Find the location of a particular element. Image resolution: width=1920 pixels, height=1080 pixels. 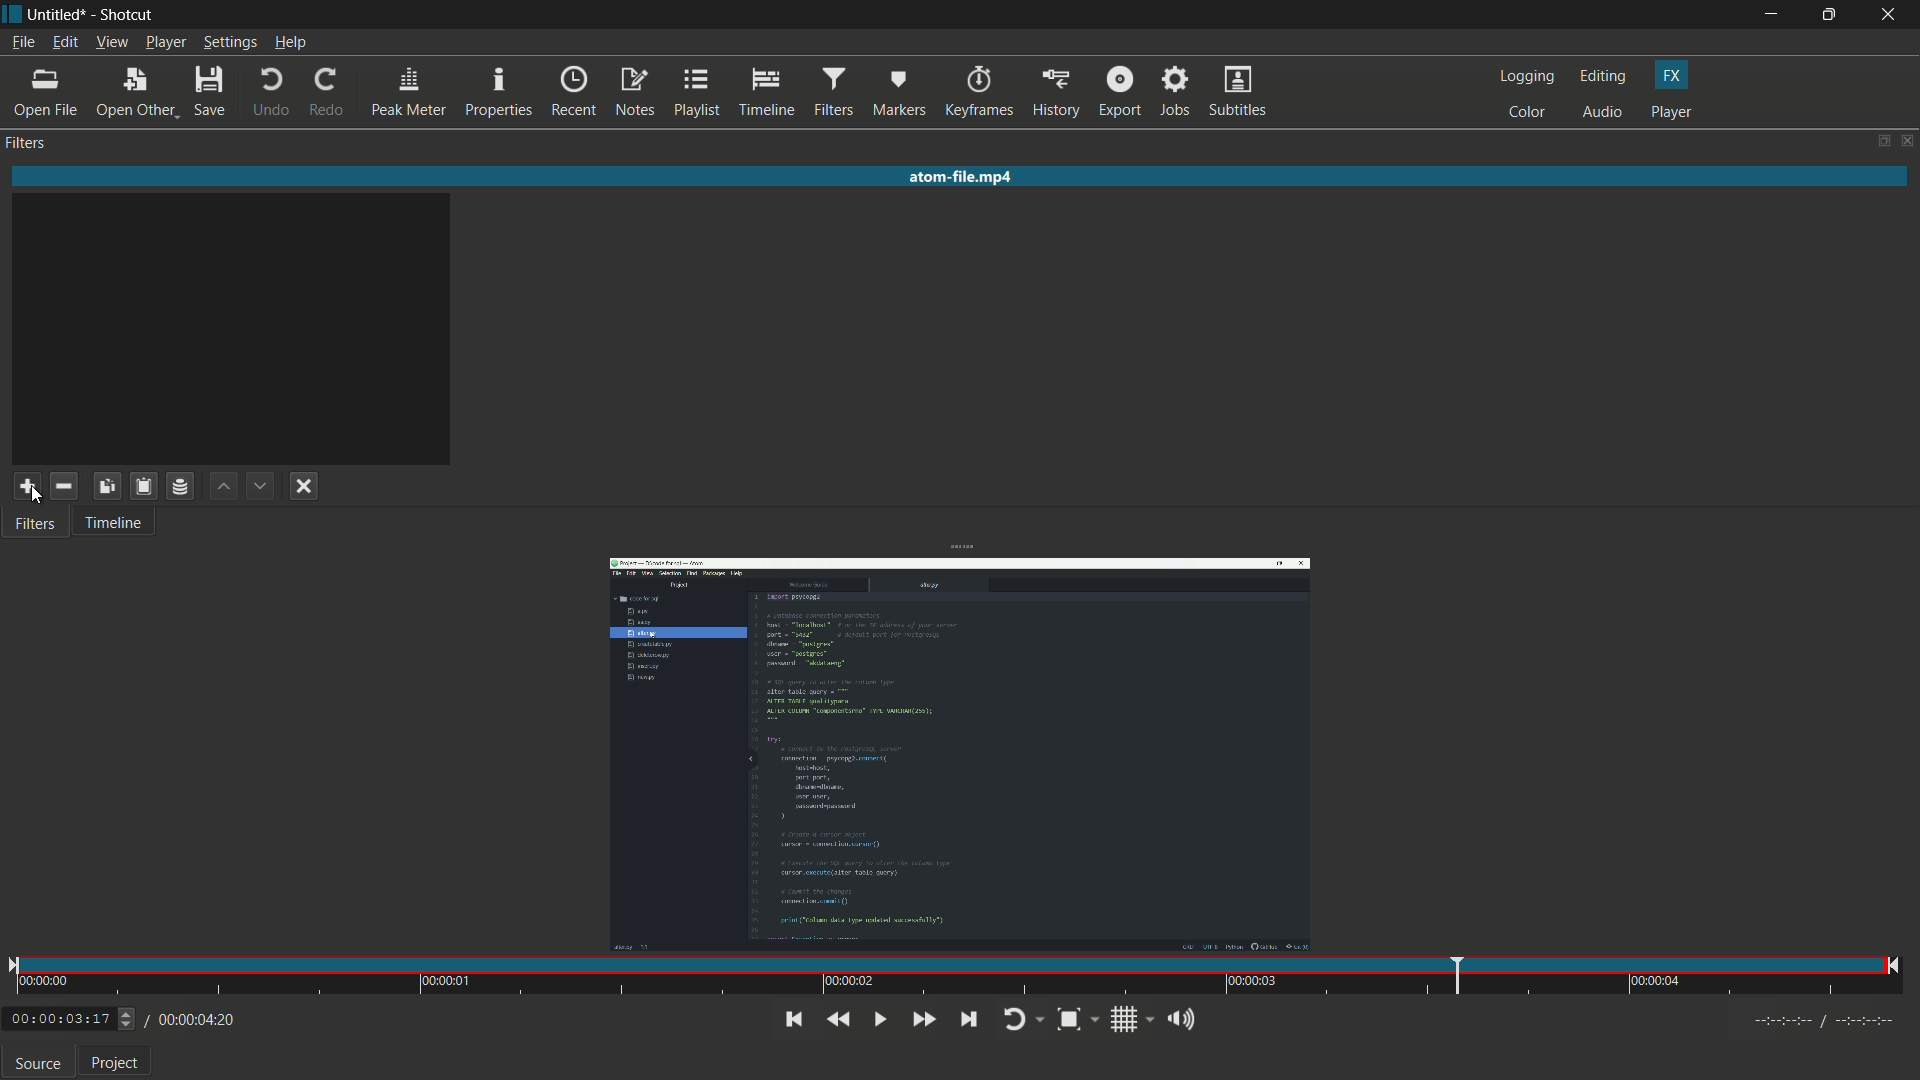

audio is located at coordinates (1603, 113).